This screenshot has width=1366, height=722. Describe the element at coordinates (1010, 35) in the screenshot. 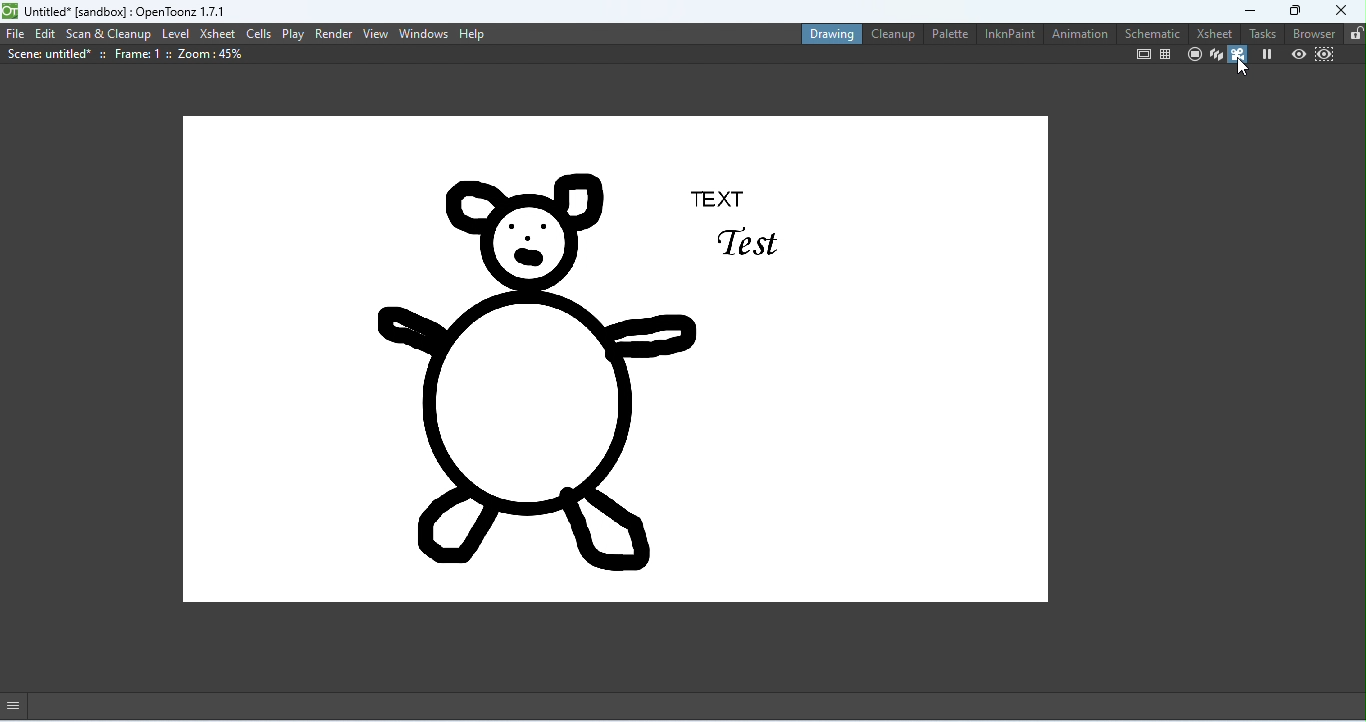

I see `InknPaint` at that location.